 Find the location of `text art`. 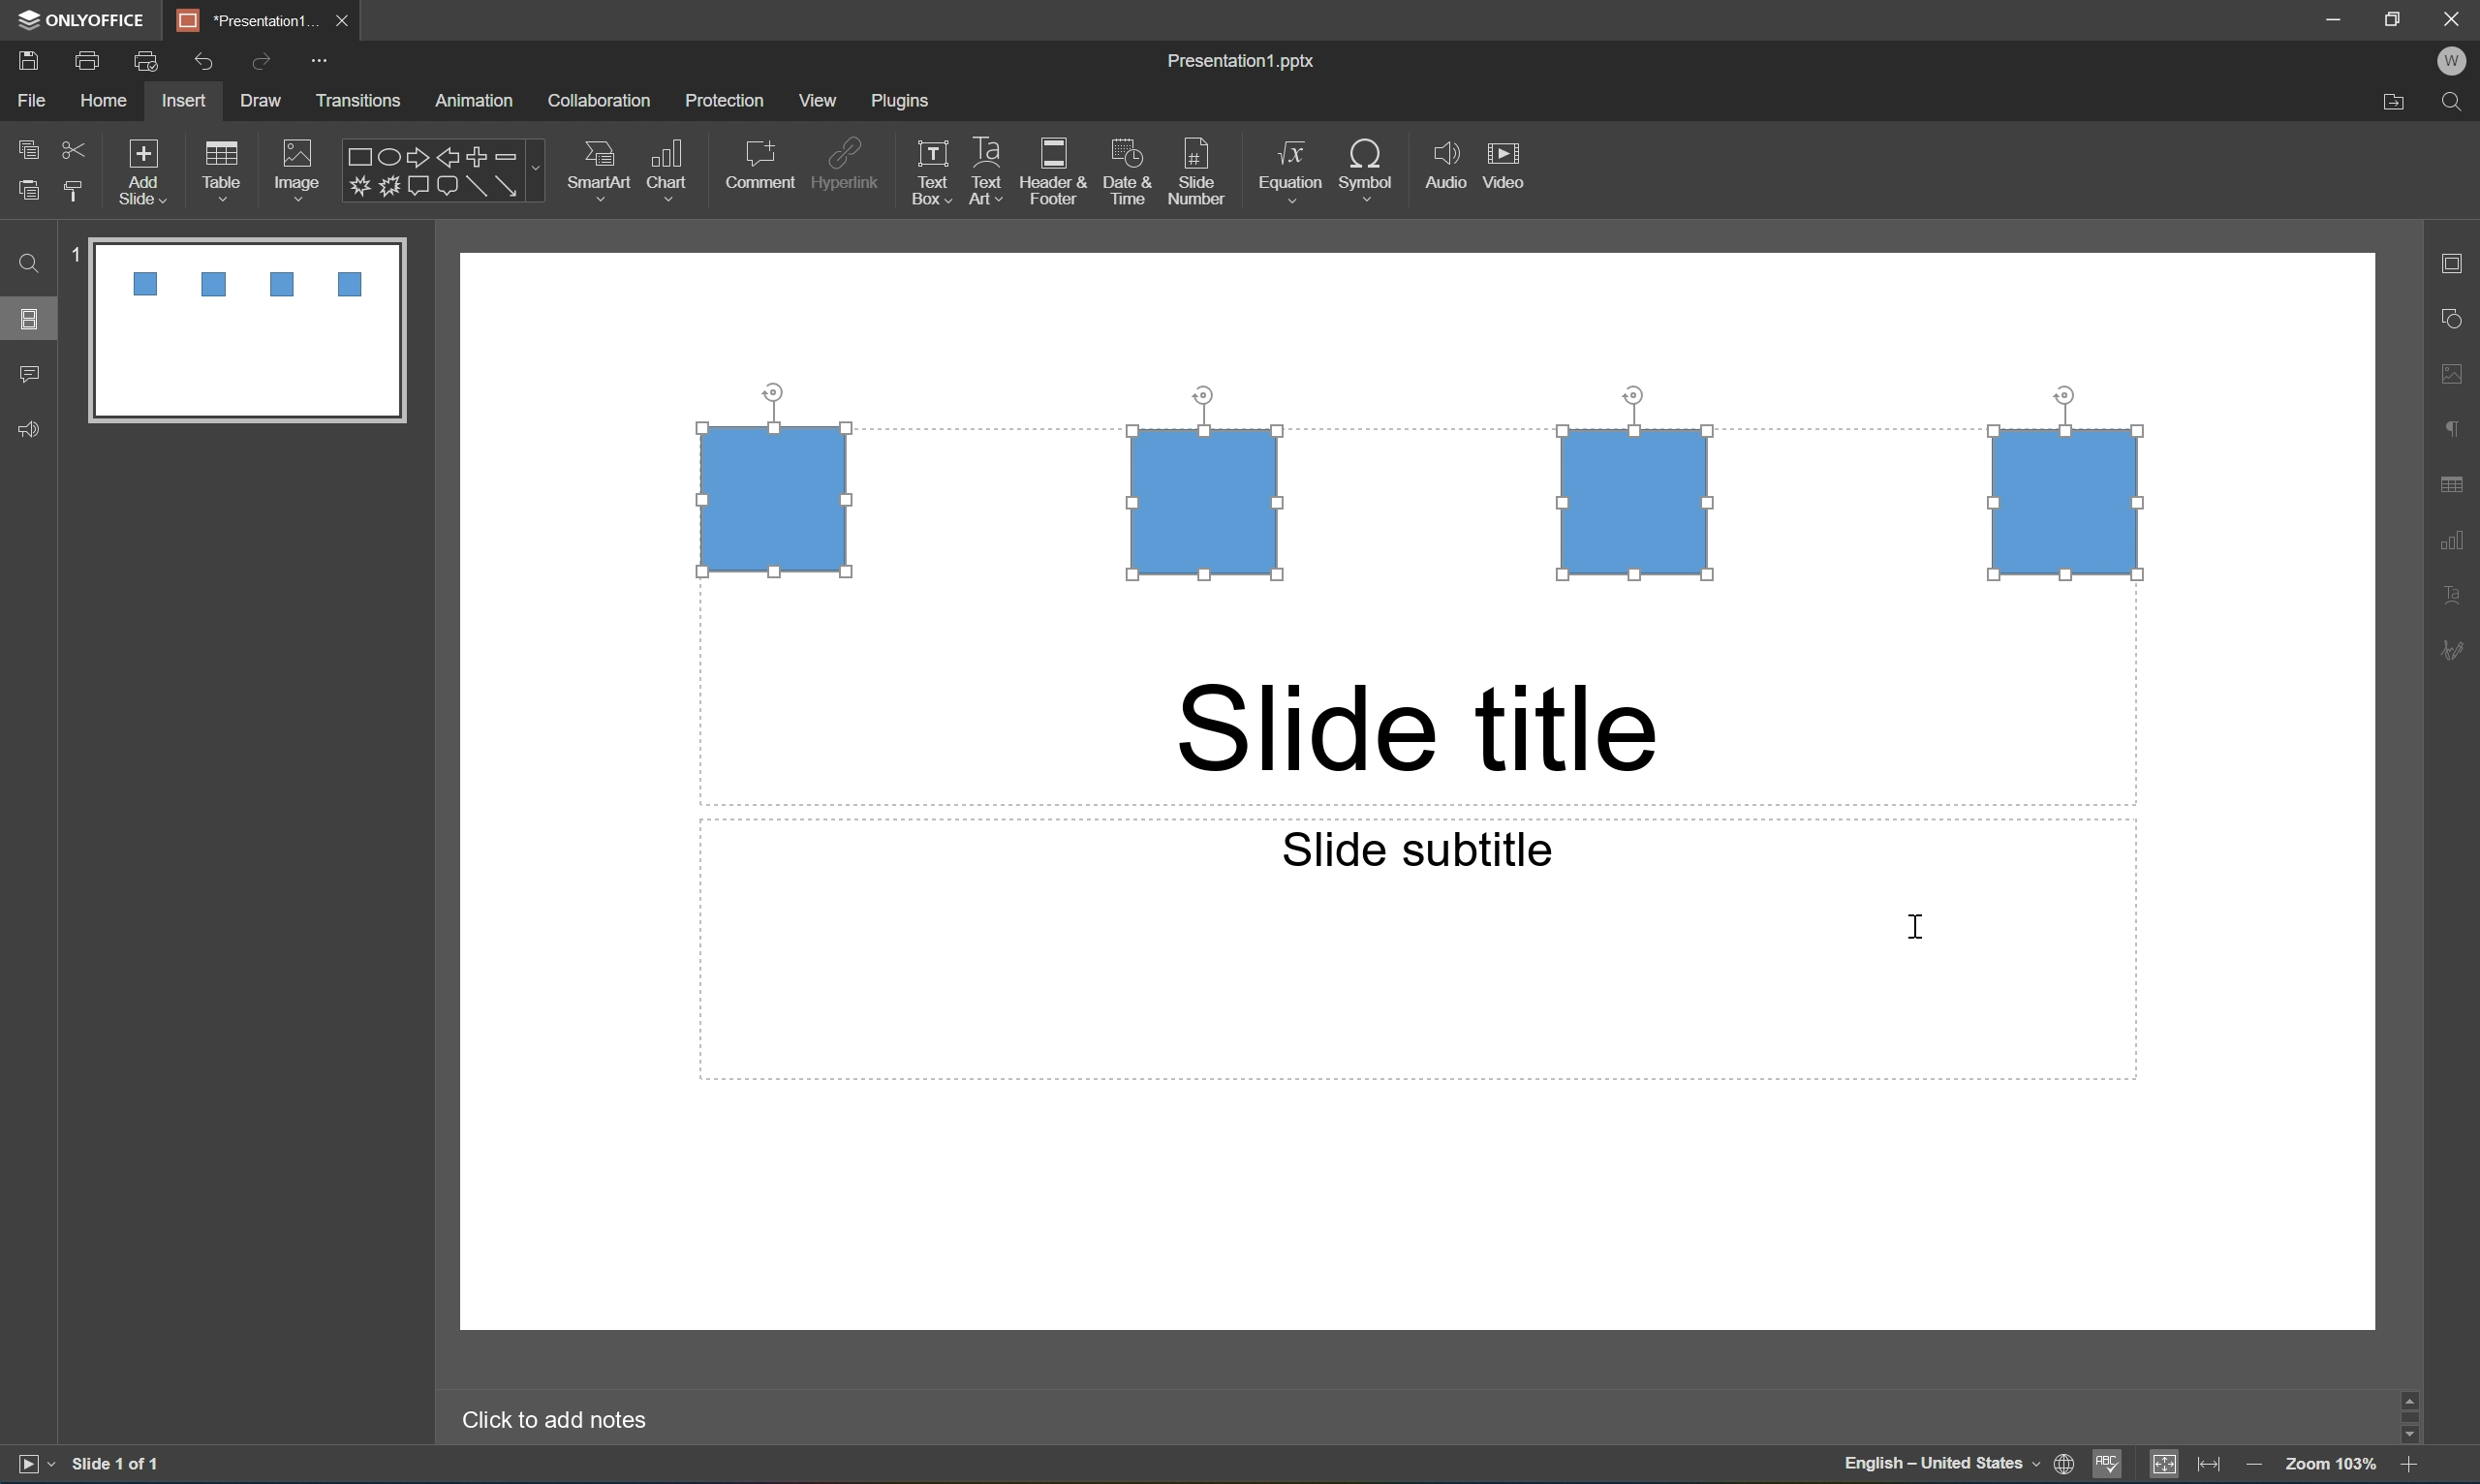

text art is located at coordinates (981, 173).